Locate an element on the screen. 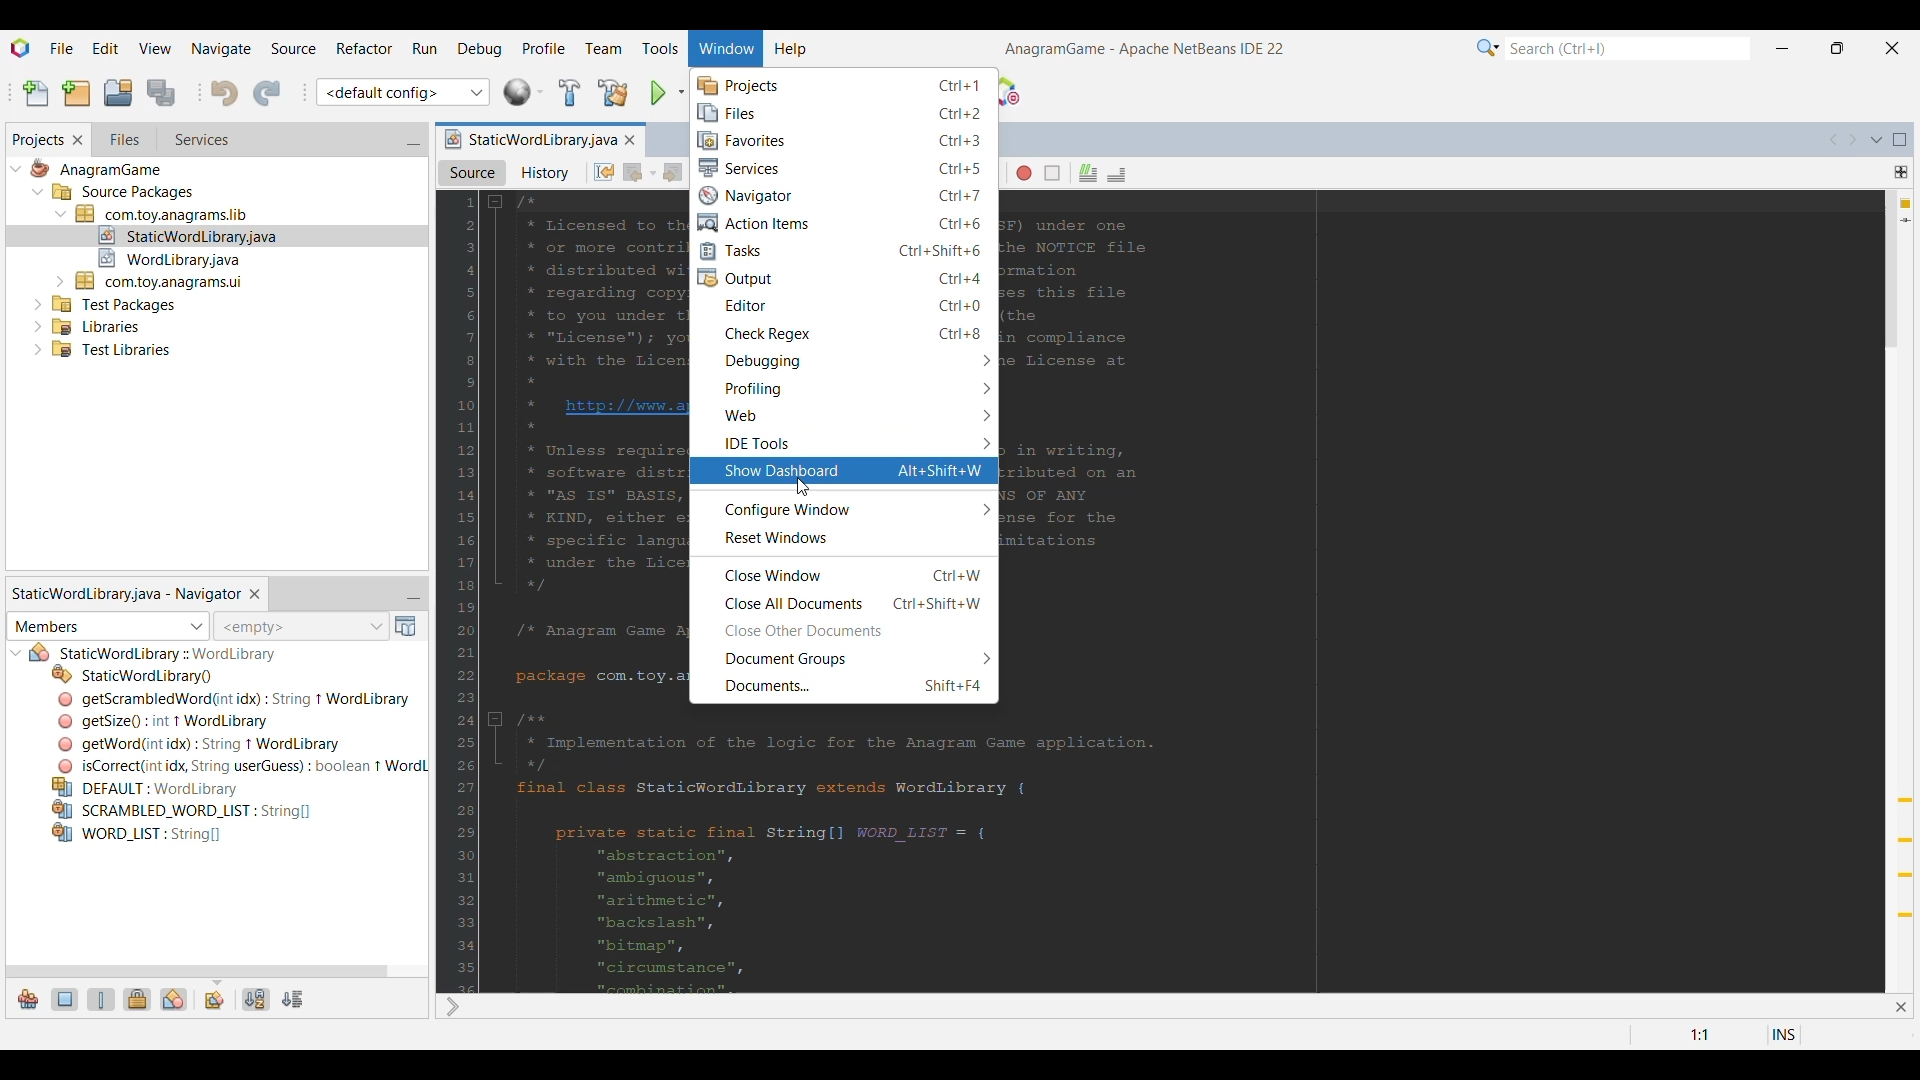 This screenshot has width=1920, height=1080. Files is located at coordinates (841, 115).